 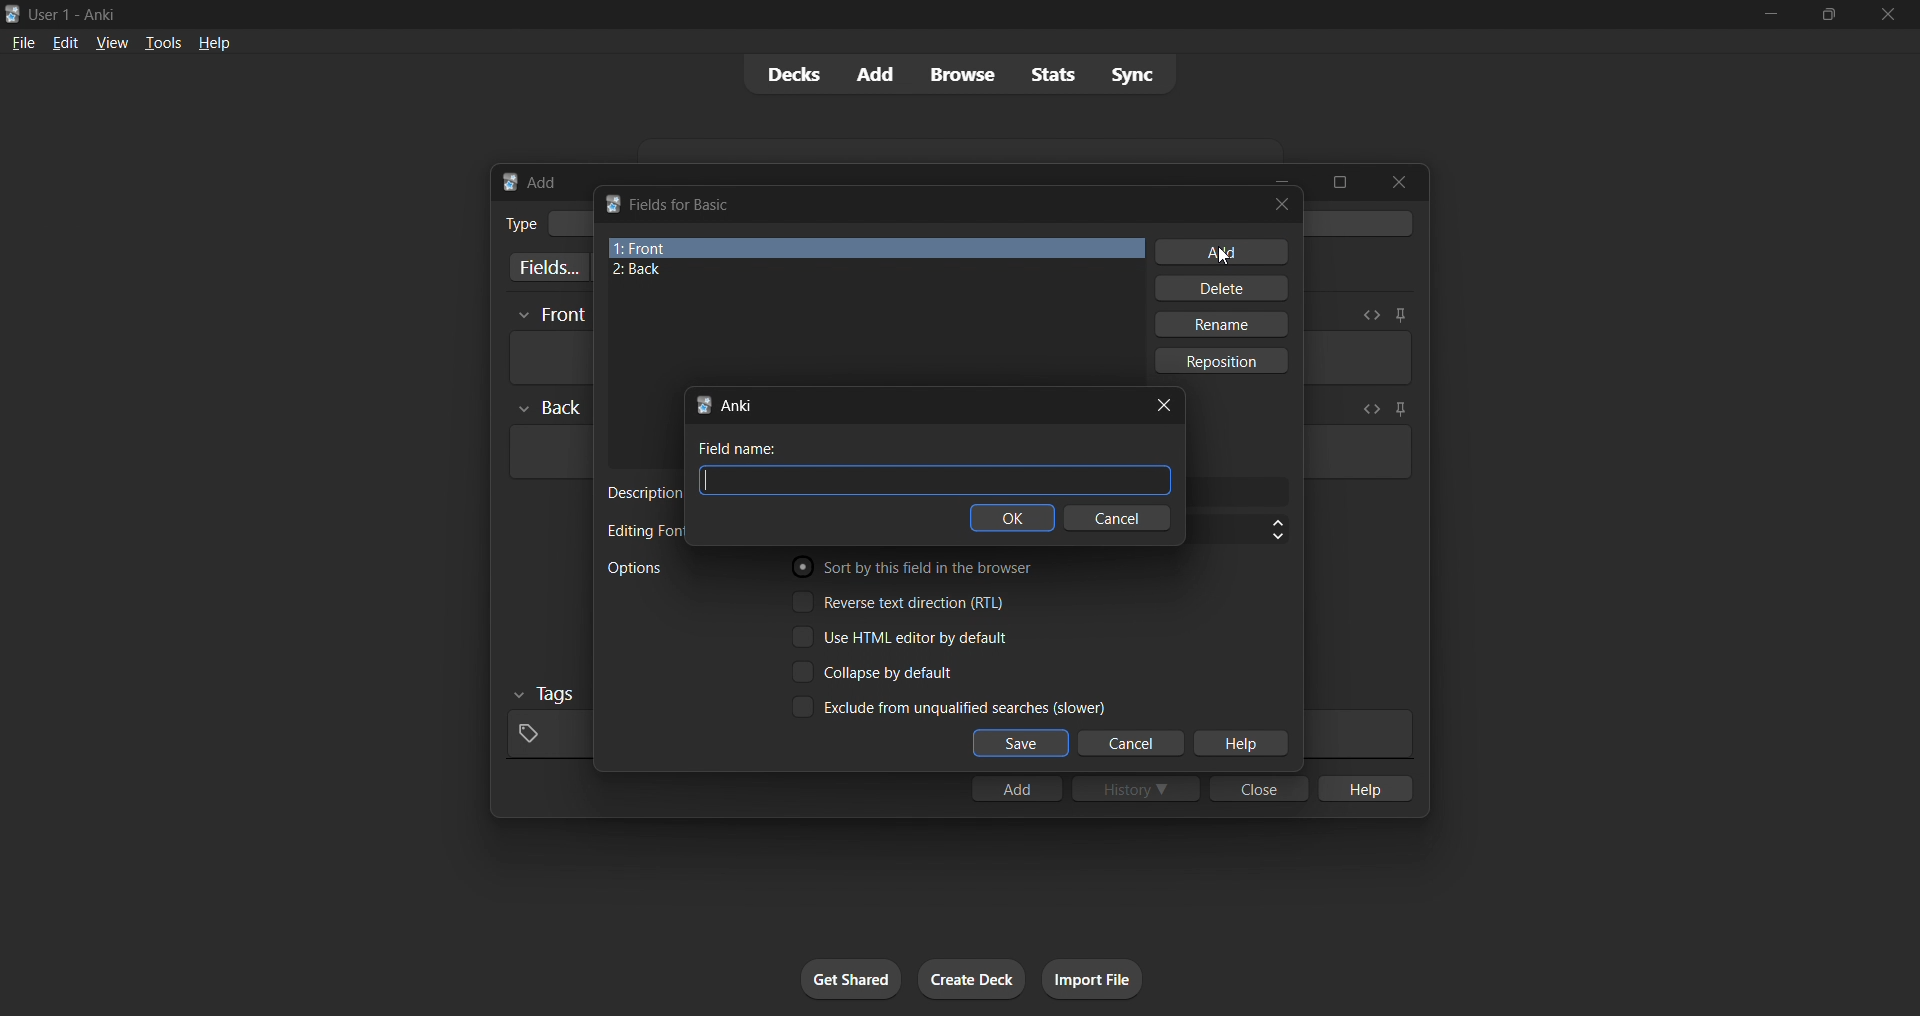 What do you see at coordinates (1371, 315) in the screenshot?
I see `Toggle HTML editor` at bounding box center [1371, 315].